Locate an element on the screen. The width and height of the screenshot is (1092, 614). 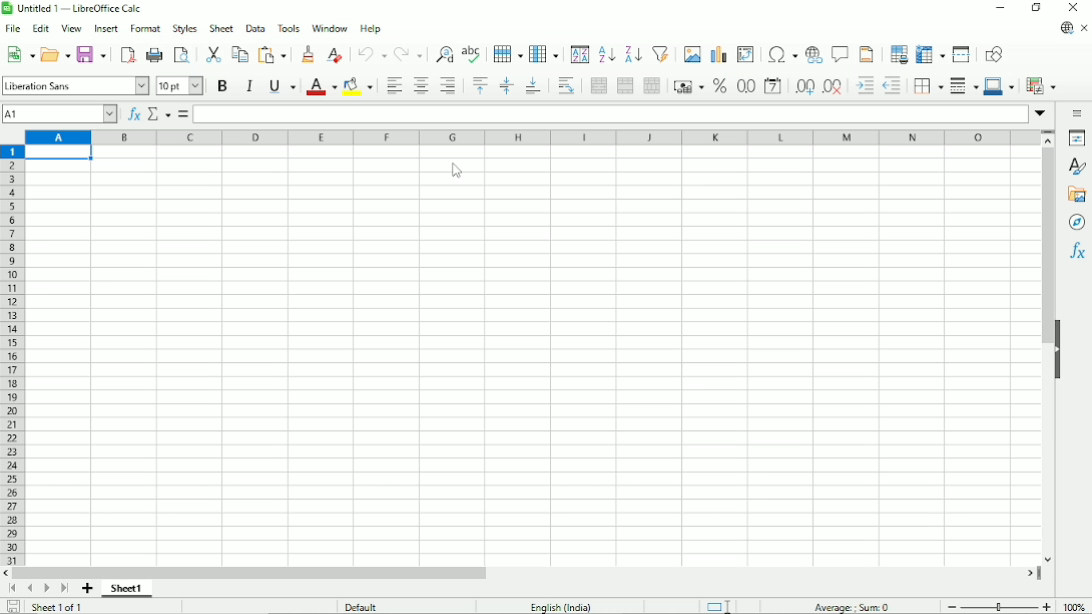
Minimize is located at coordinates (1001, 9).